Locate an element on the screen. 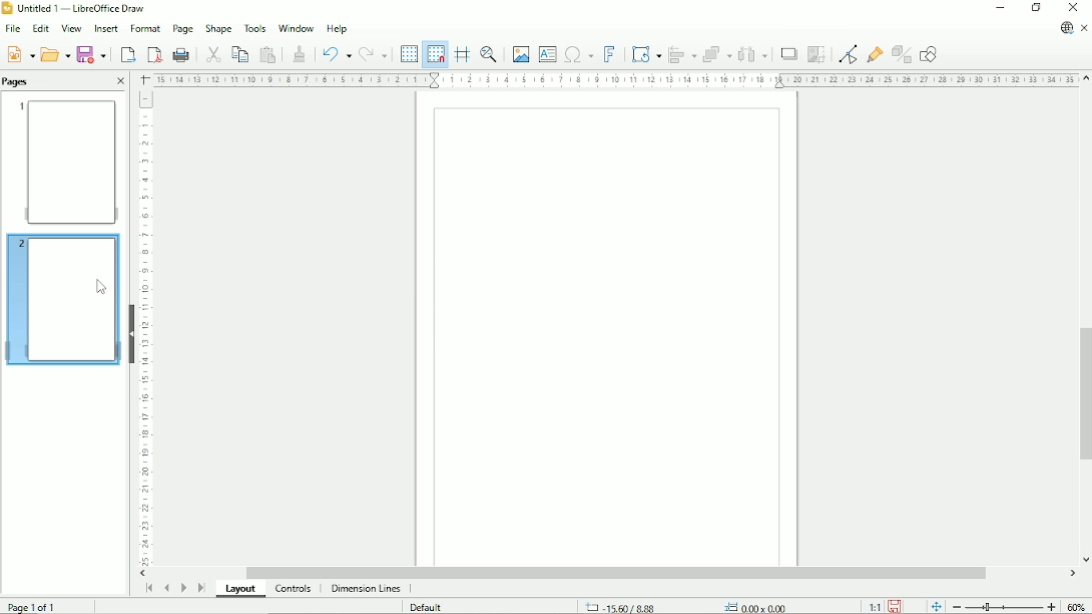 The height and width of the screenshot is (614, 1092). Crop image is located at coordinates (816, 54).